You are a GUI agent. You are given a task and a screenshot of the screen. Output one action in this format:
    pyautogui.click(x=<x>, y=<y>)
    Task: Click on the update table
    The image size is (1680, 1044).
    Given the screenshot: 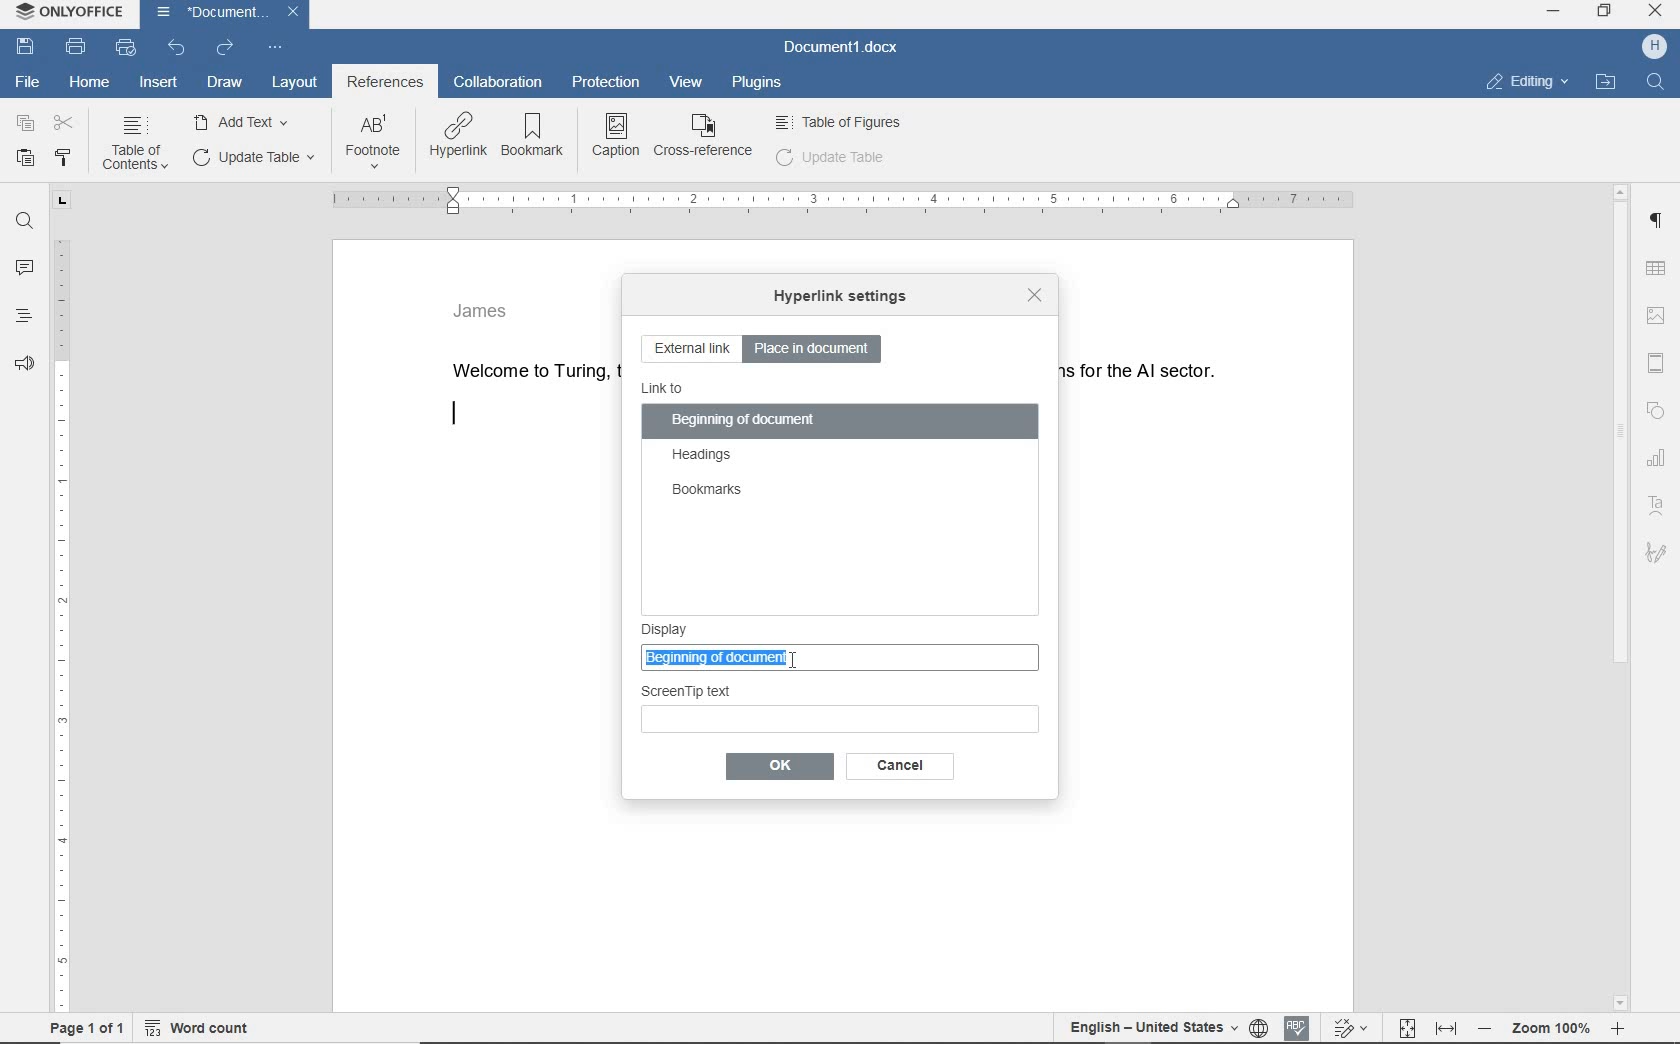 What is the action you would take?
    pyautogui.click(x=831, y=157)
    